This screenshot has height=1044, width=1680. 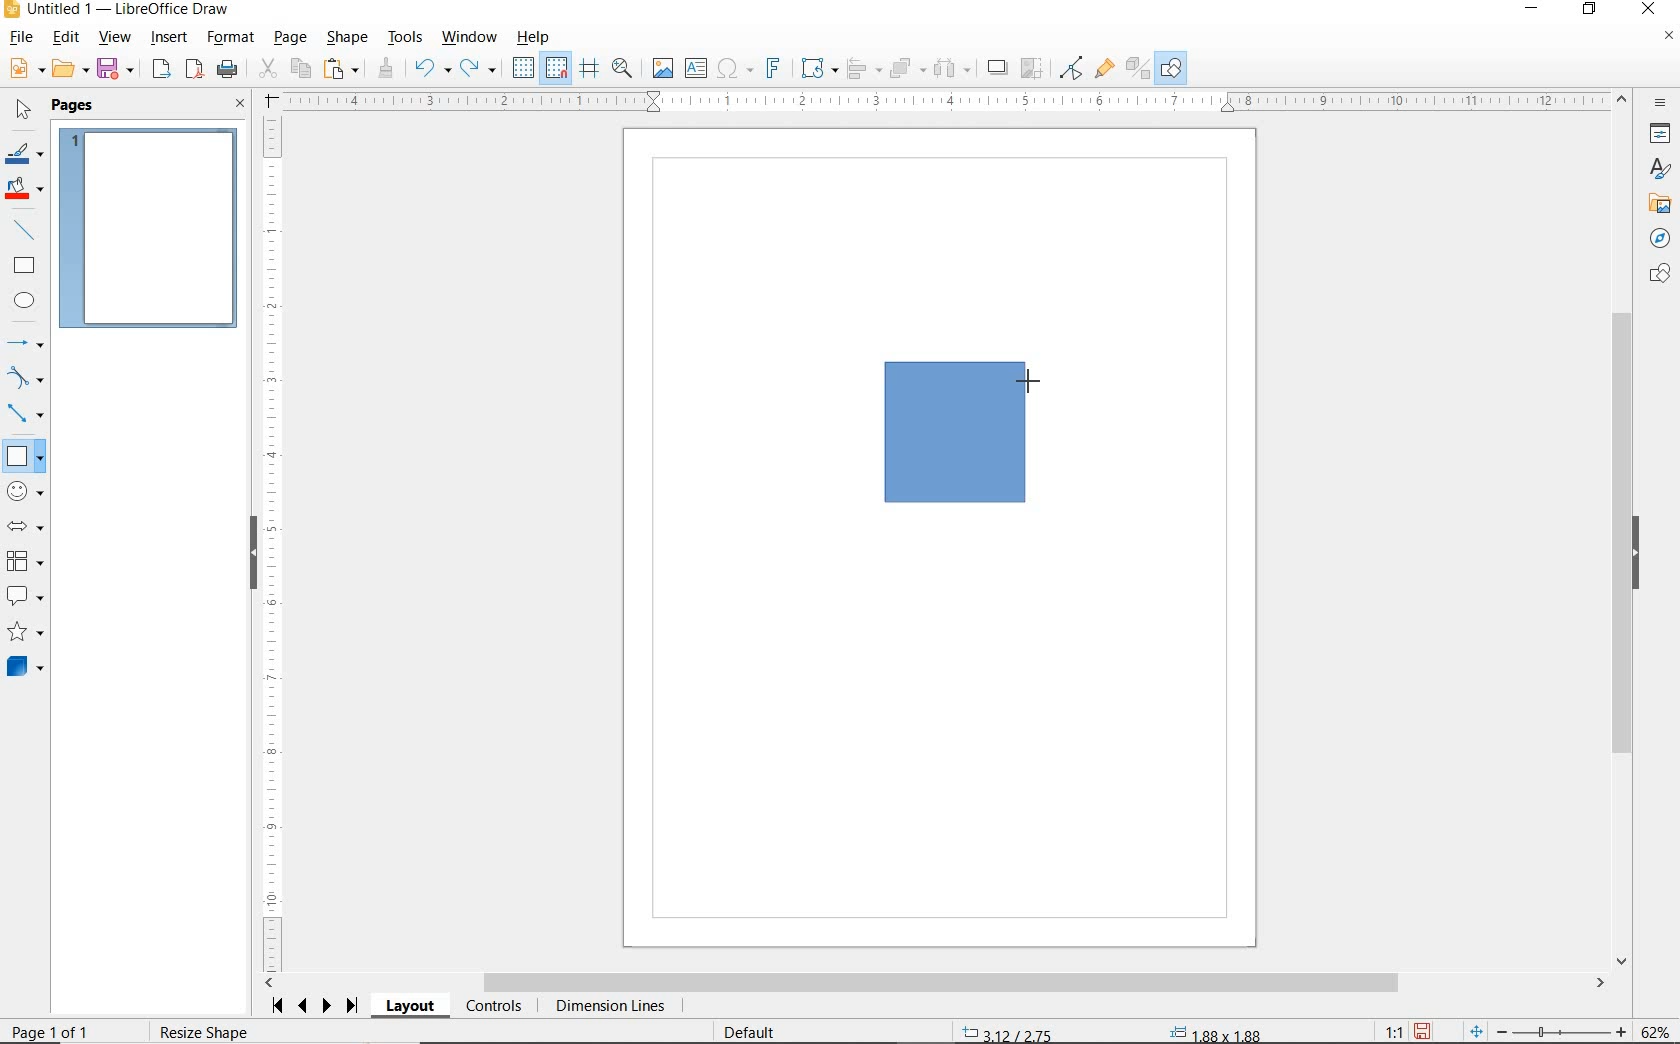 I want to click on SAVE, so click(x=1422, y=1031).